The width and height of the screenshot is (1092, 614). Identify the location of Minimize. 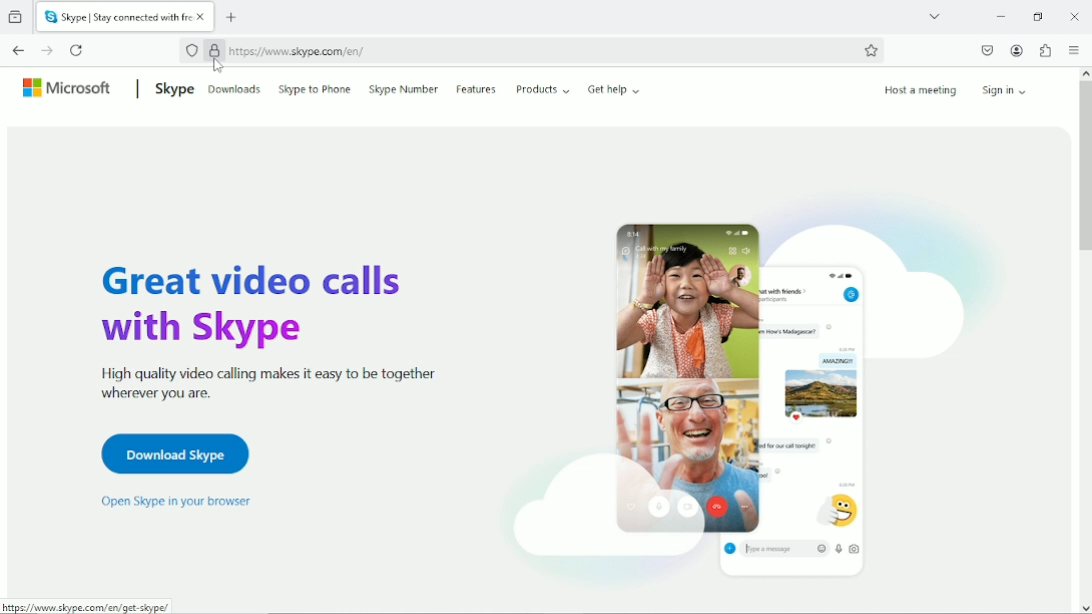
(1000, 16).